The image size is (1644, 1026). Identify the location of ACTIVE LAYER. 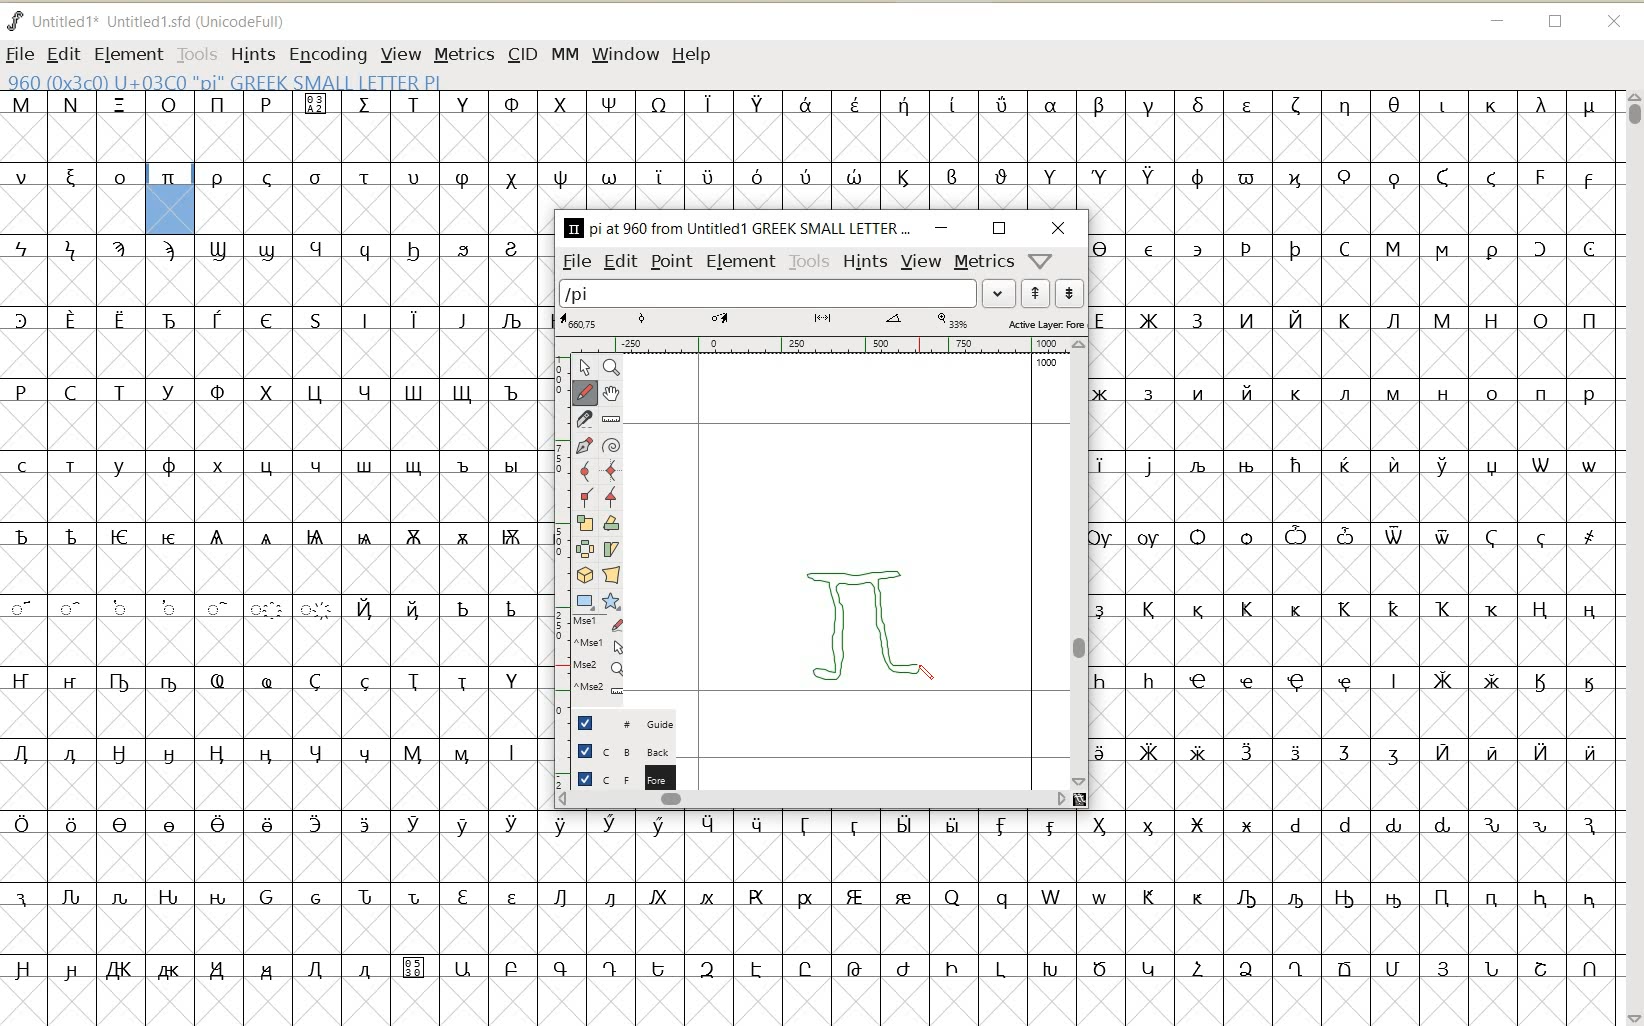
(820, 322).